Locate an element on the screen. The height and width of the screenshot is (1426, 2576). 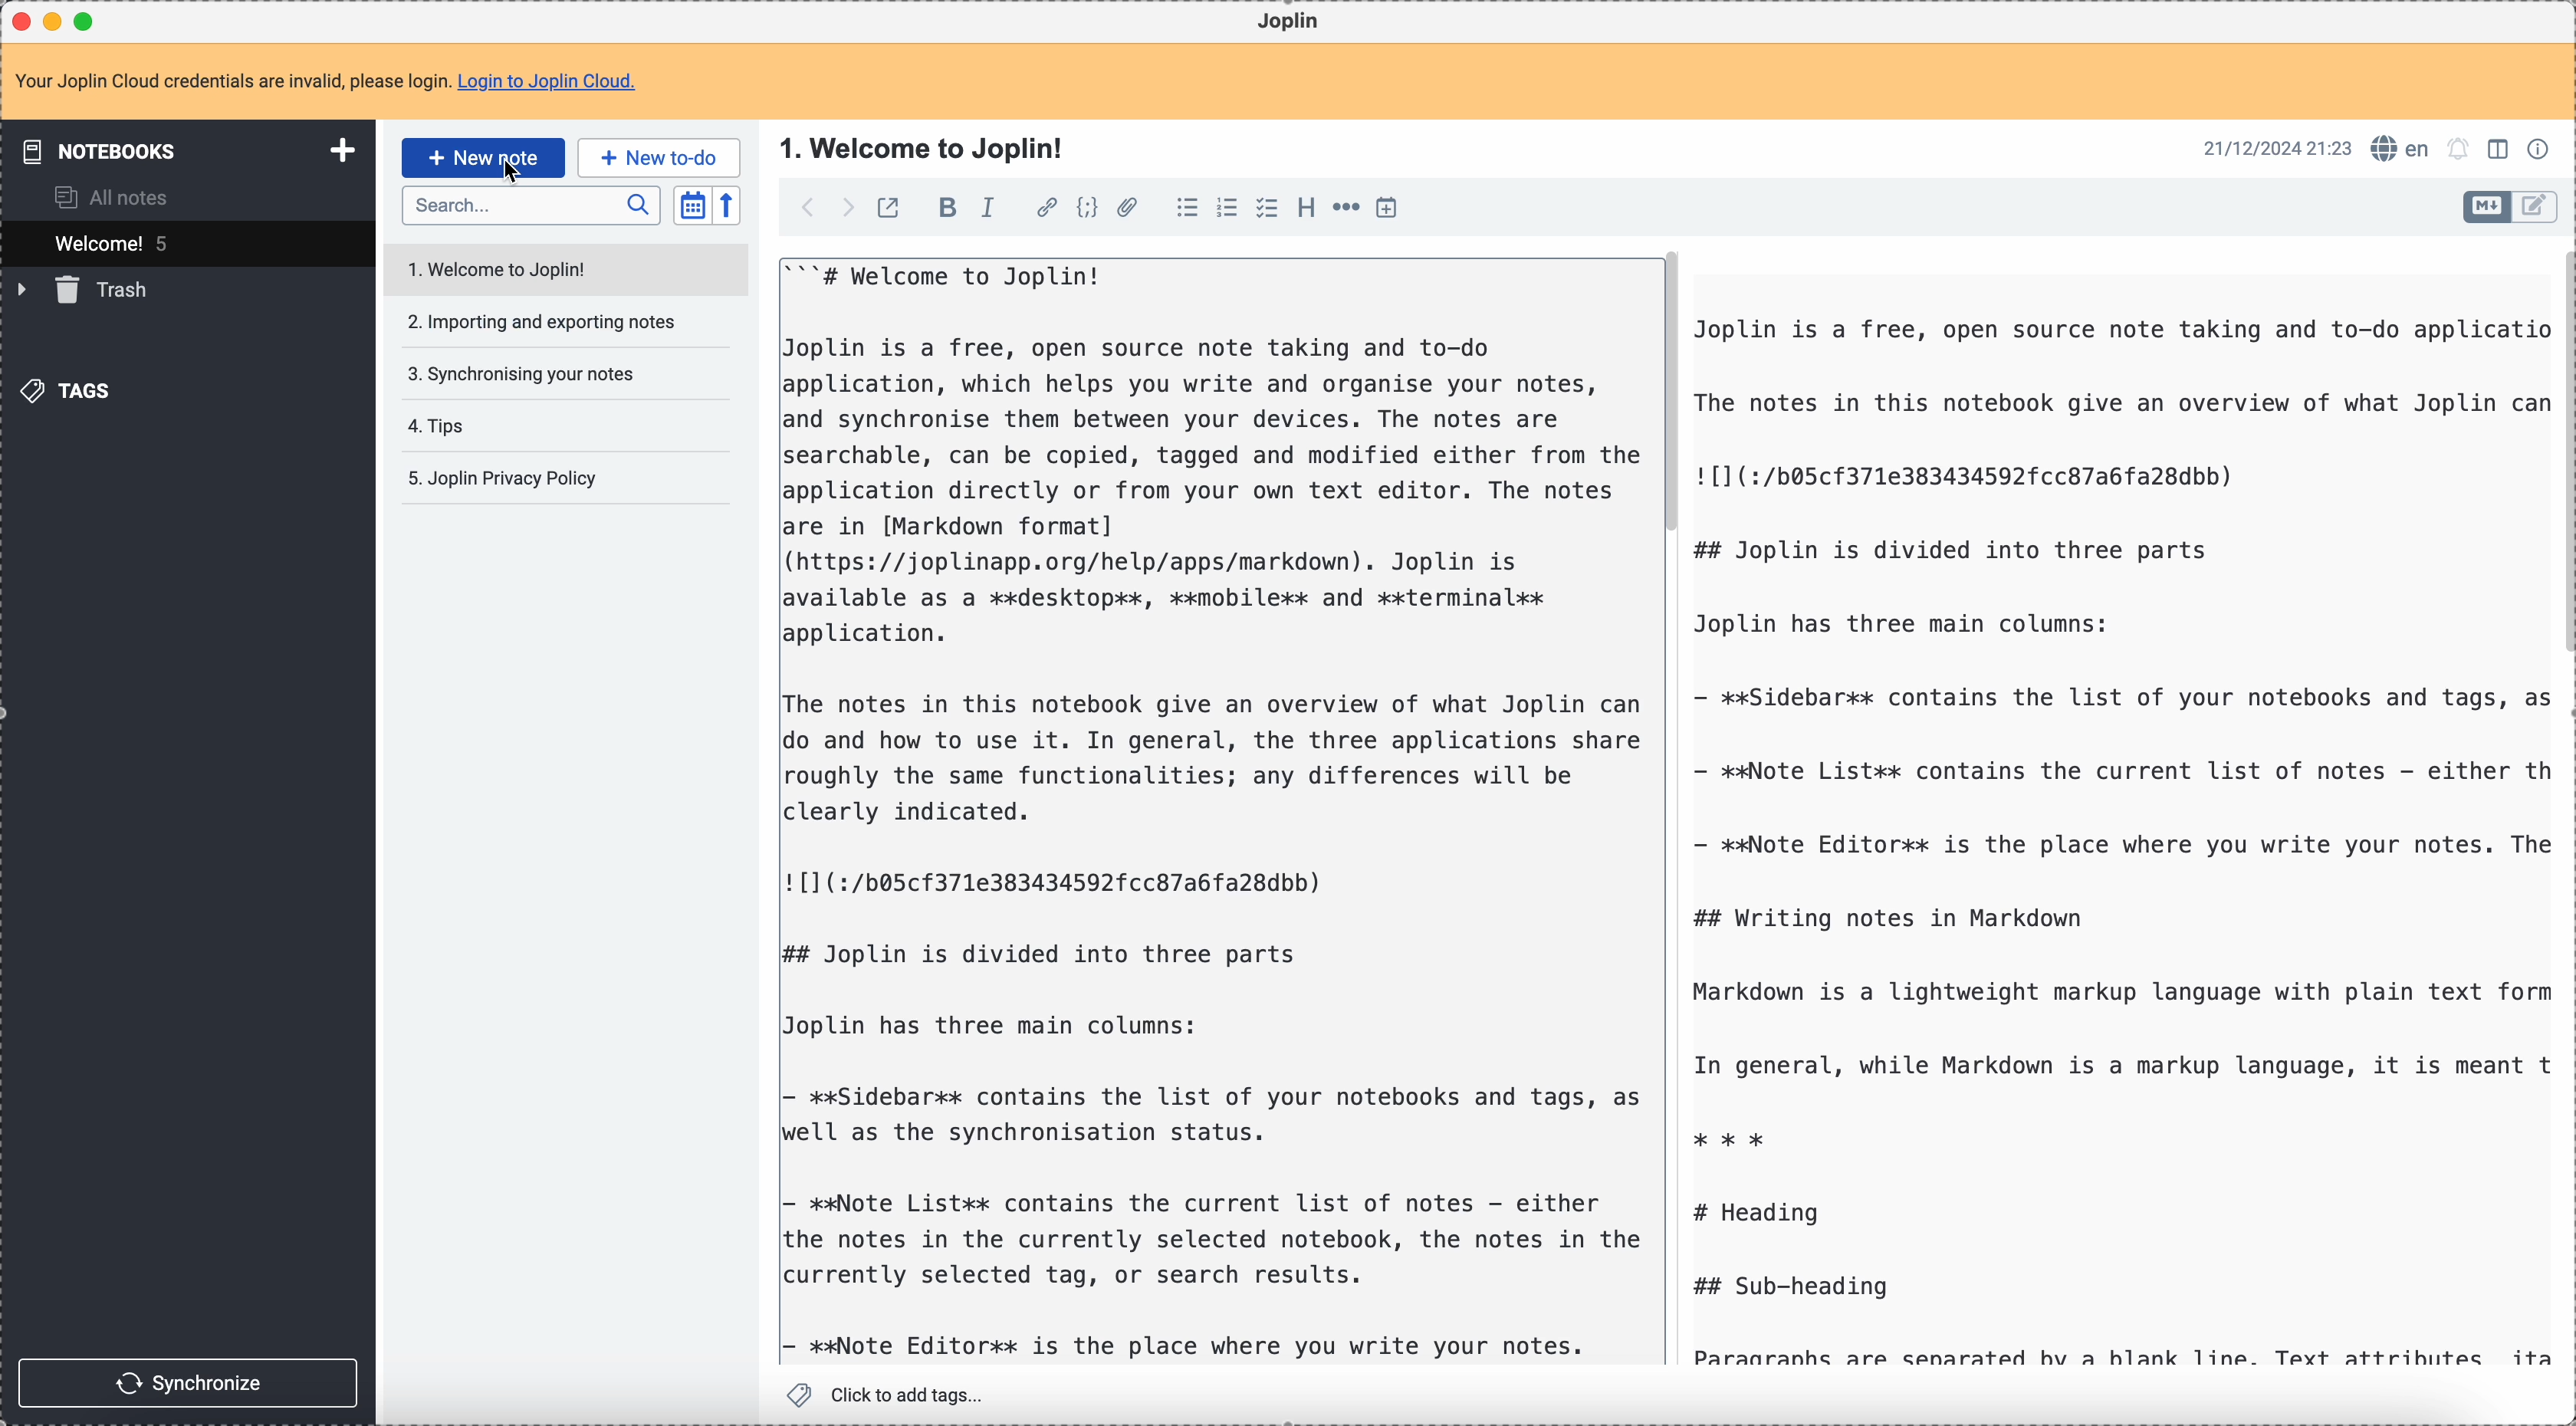
minimize is located at coordinates (57, 23).